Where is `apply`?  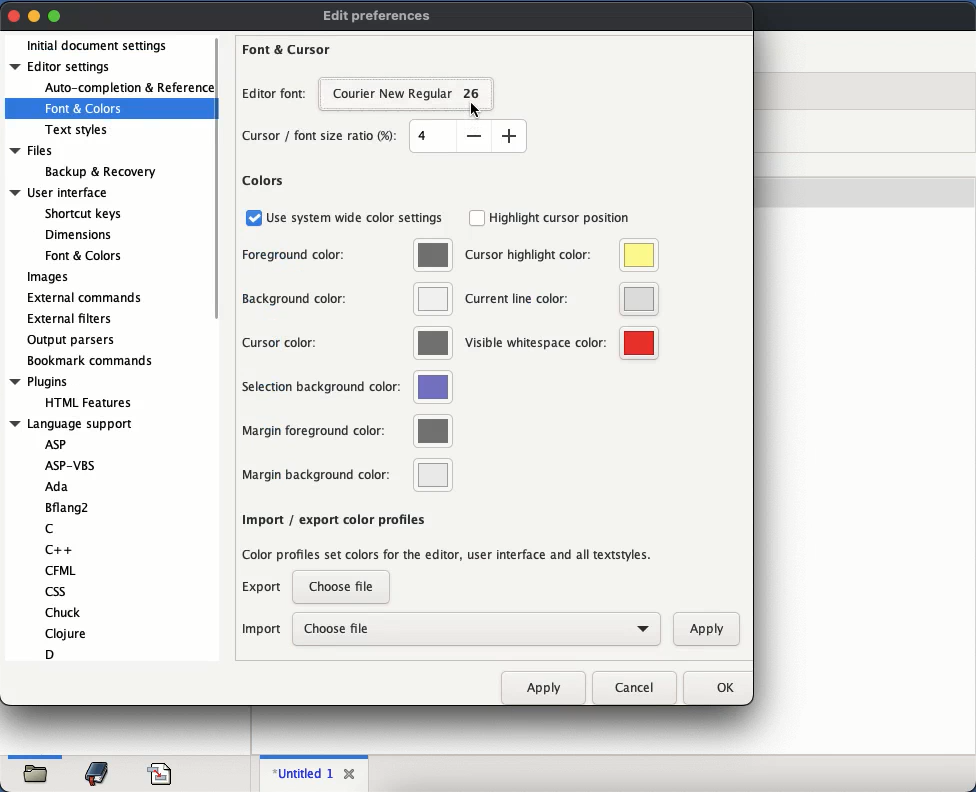
apply is located at coordinates (706, 630).